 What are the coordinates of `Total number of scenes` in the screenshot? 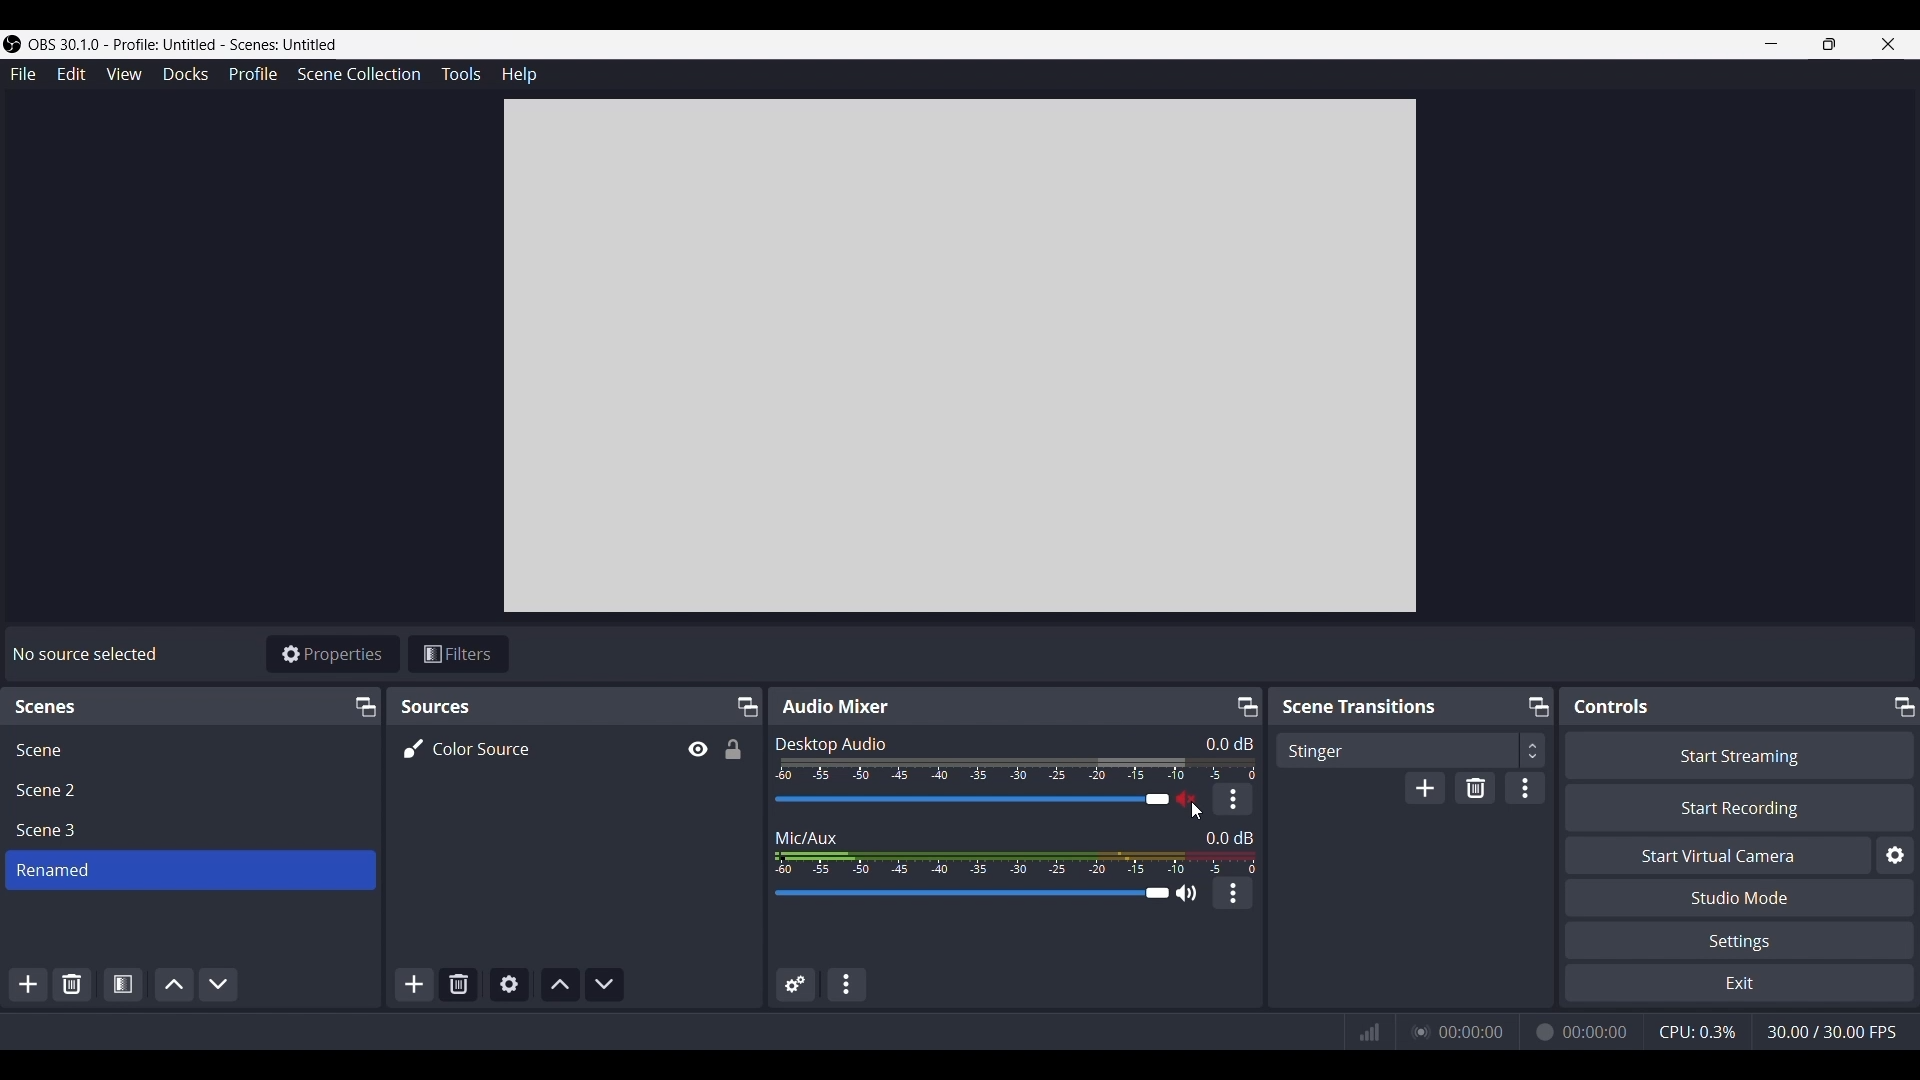 It's located at (49, 791).